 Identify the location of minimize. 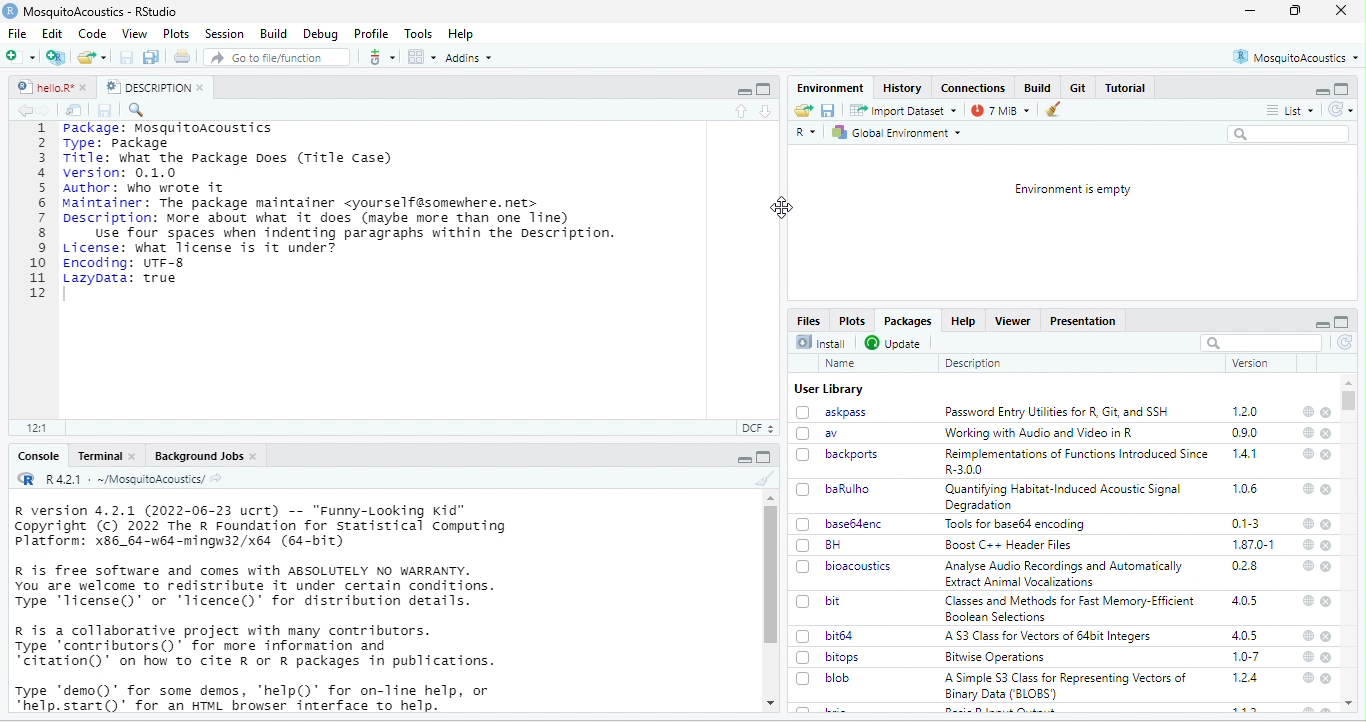
(1250, 10).